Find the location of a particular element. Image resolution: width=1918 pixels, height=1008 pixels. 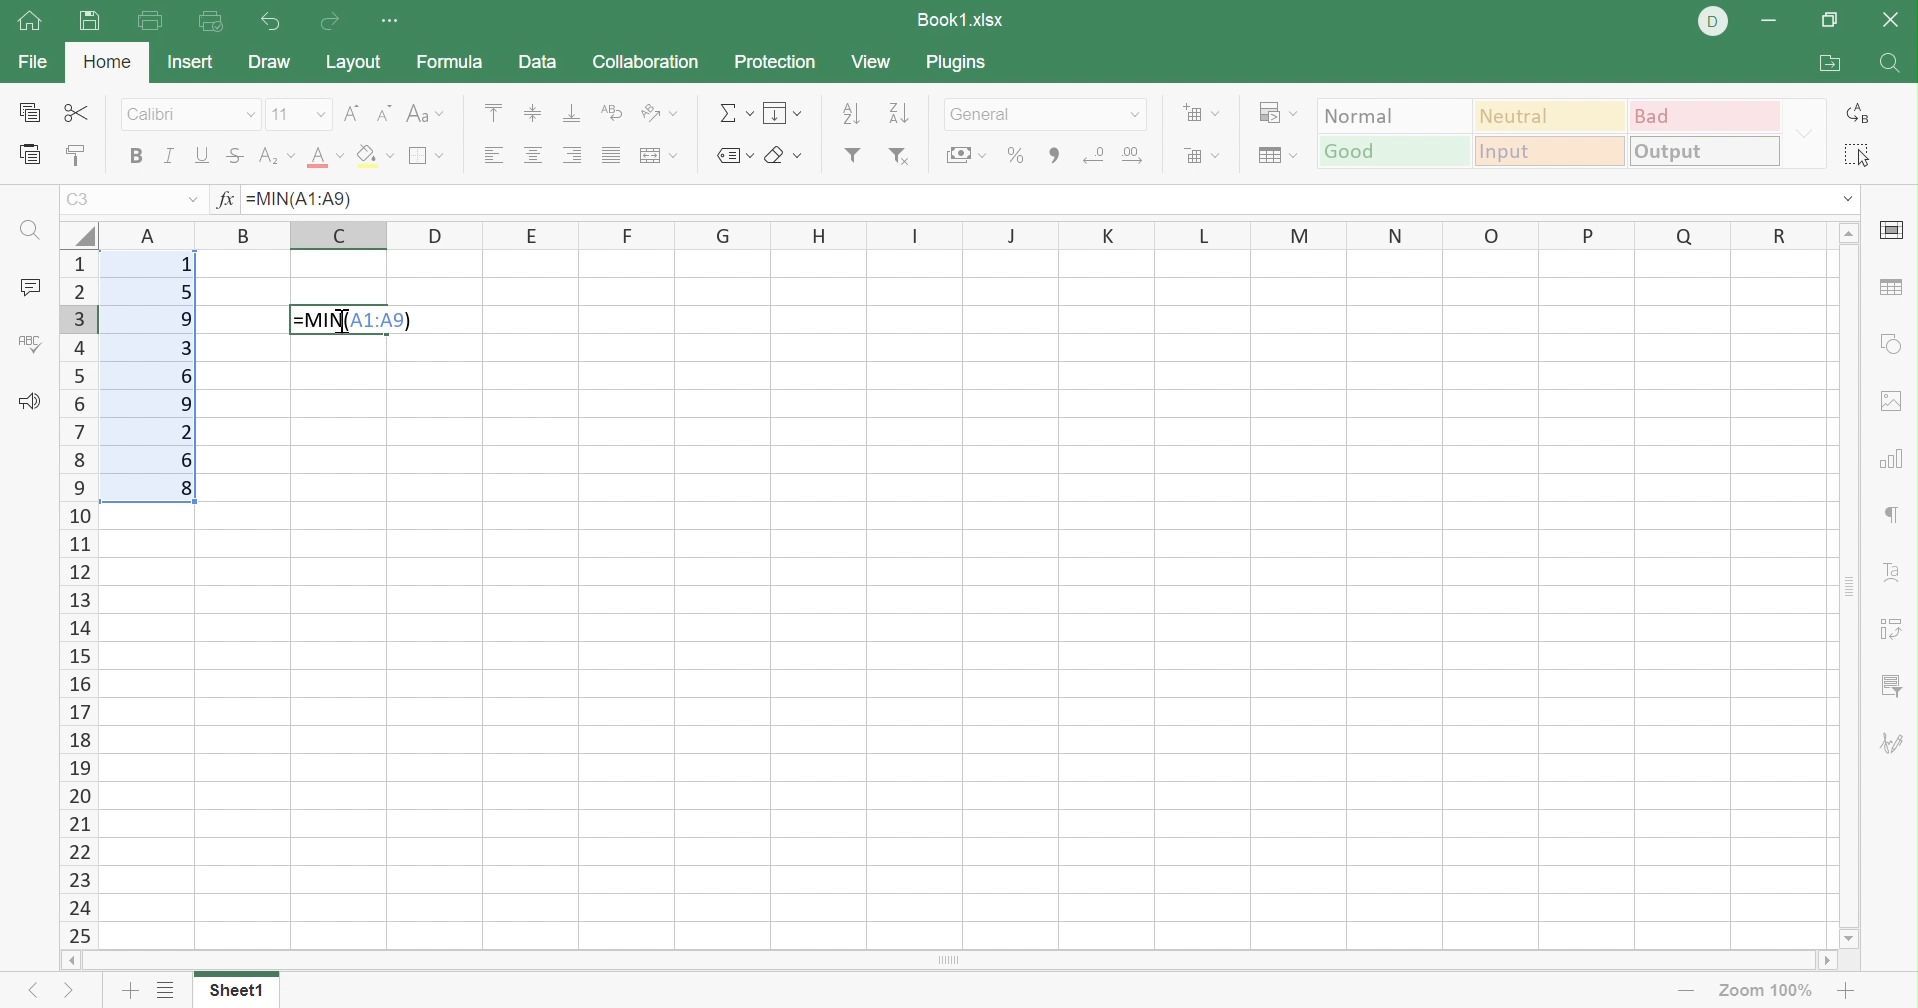

Clear is located at coordinates (789, 154).